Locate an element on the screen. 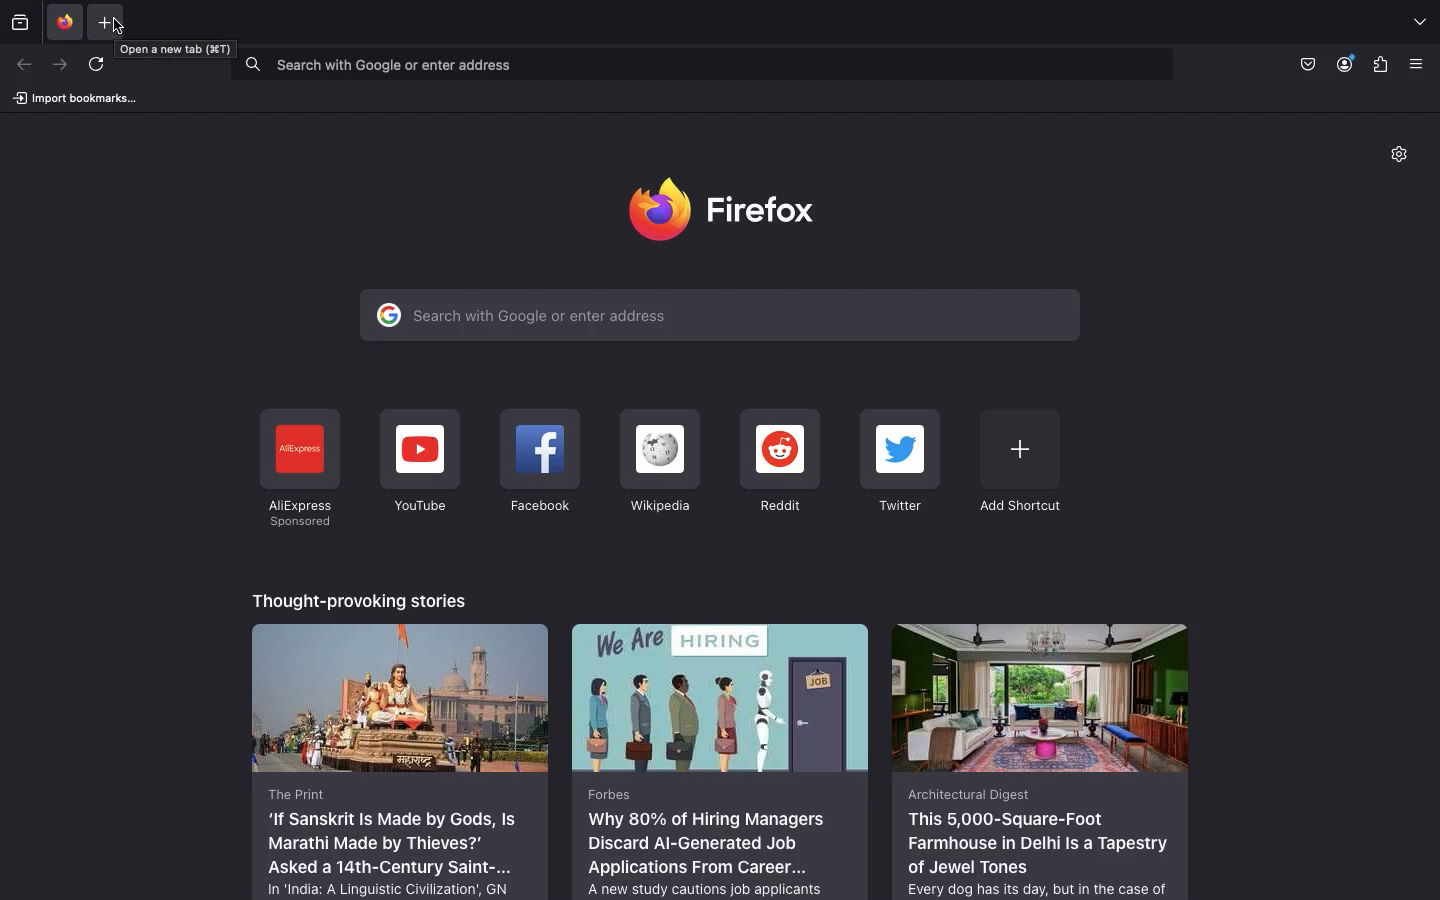 The image size is (1440, 900). Refresh is located at coordinates (102, 68).